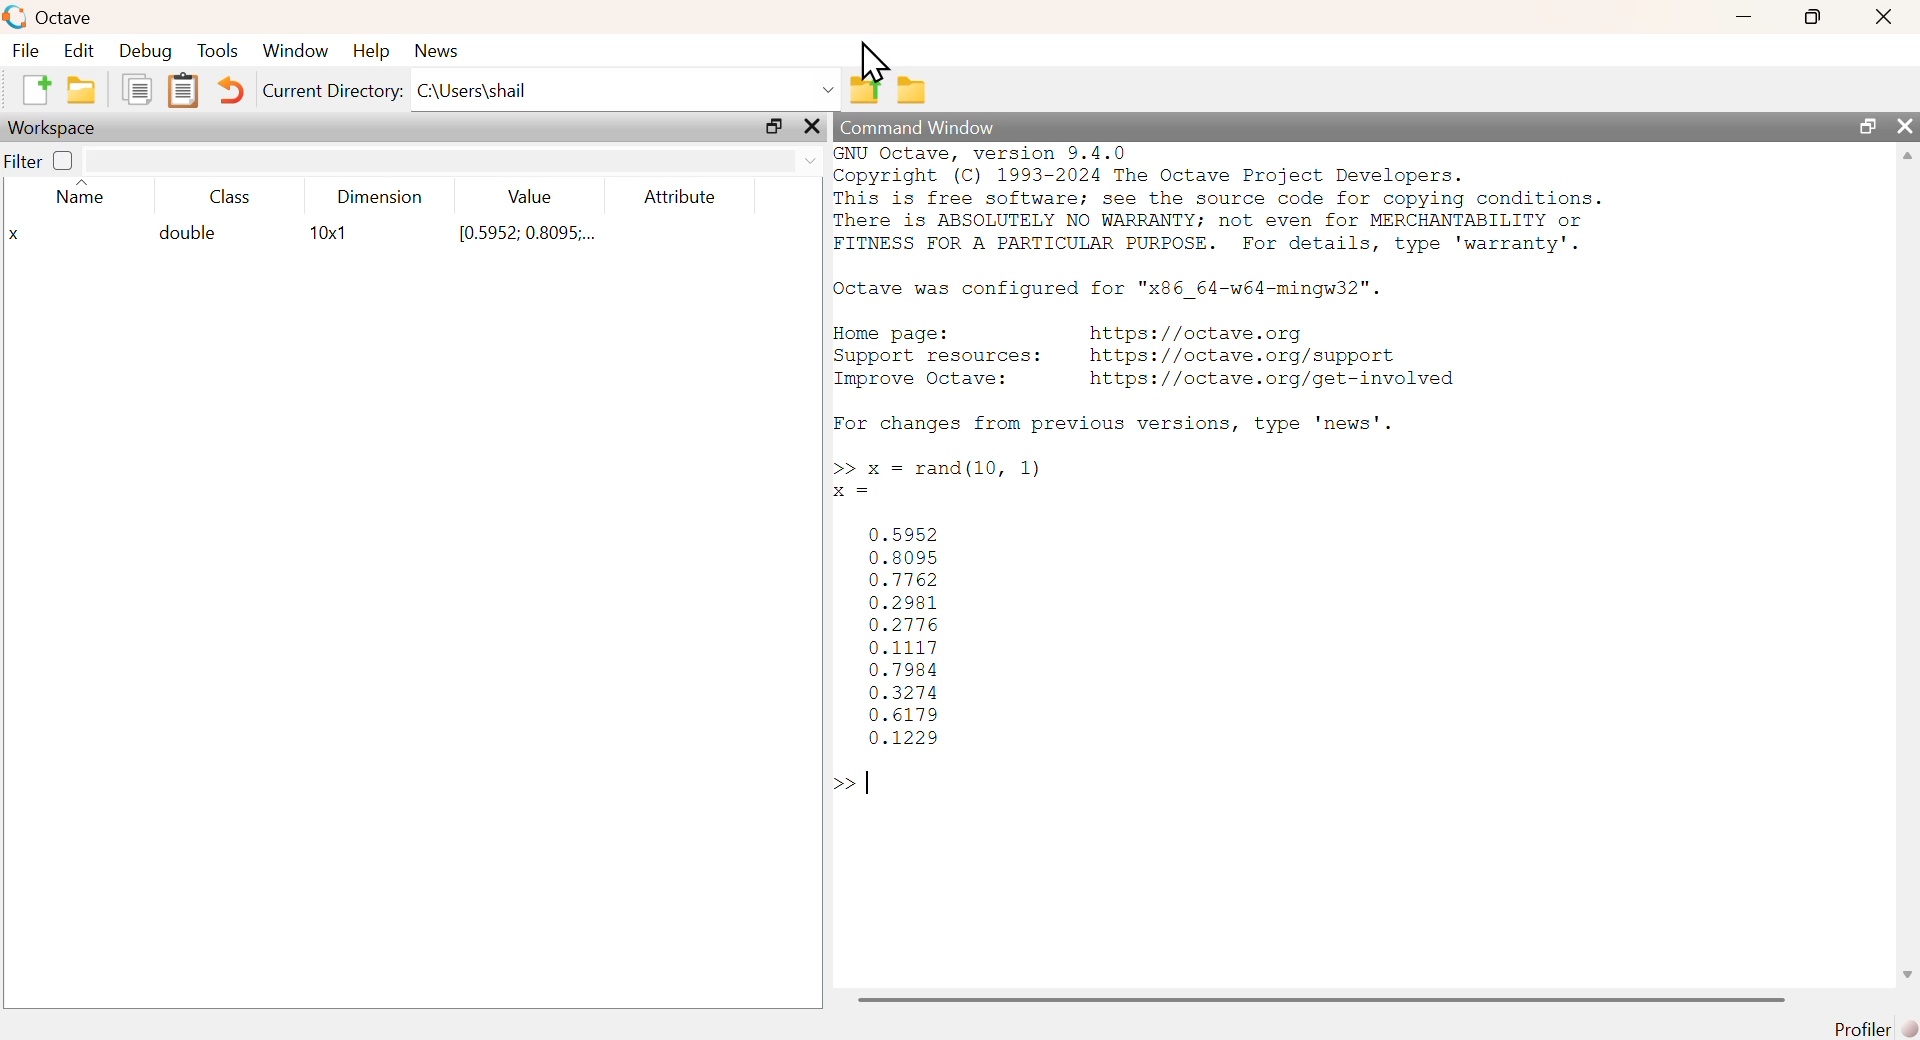 The width and height of the screenshot is (1920, 1040). I want to click on workspace, so click(61, 128).